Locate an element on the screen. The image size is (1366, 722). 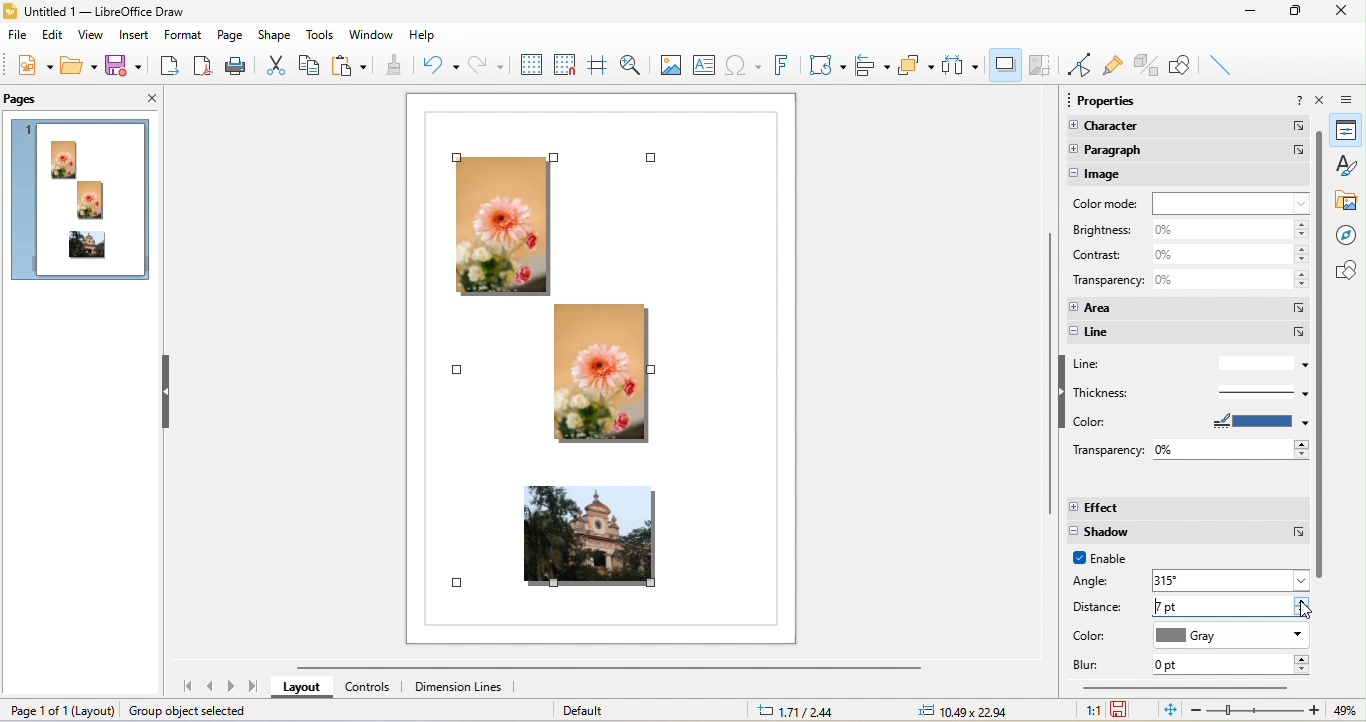
page 1 of 1 is located at coordinates (53, 709).